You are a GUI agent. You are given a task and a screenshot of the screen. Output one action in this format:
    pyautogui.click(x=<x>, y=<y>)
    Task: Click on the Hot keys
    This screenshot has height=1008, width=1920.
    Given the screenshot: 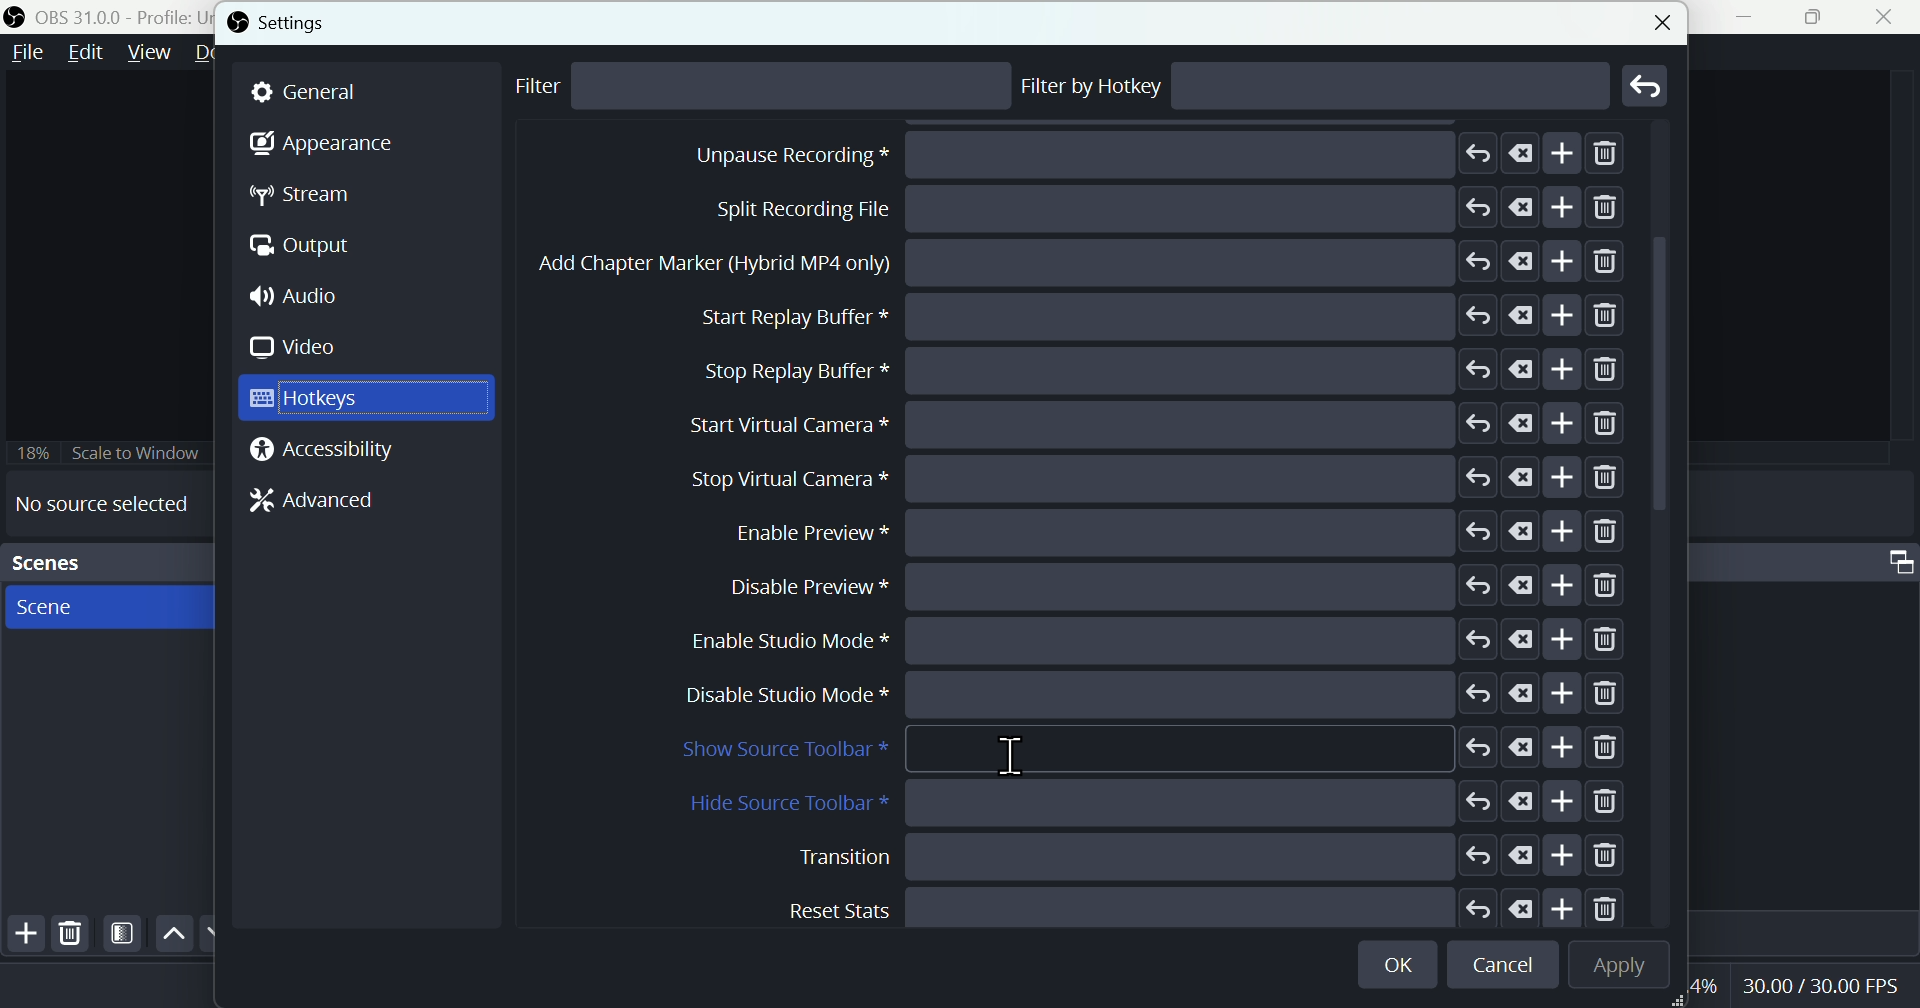 What is the action you would take?
    pyautogui.click(x=366, y=398)
    